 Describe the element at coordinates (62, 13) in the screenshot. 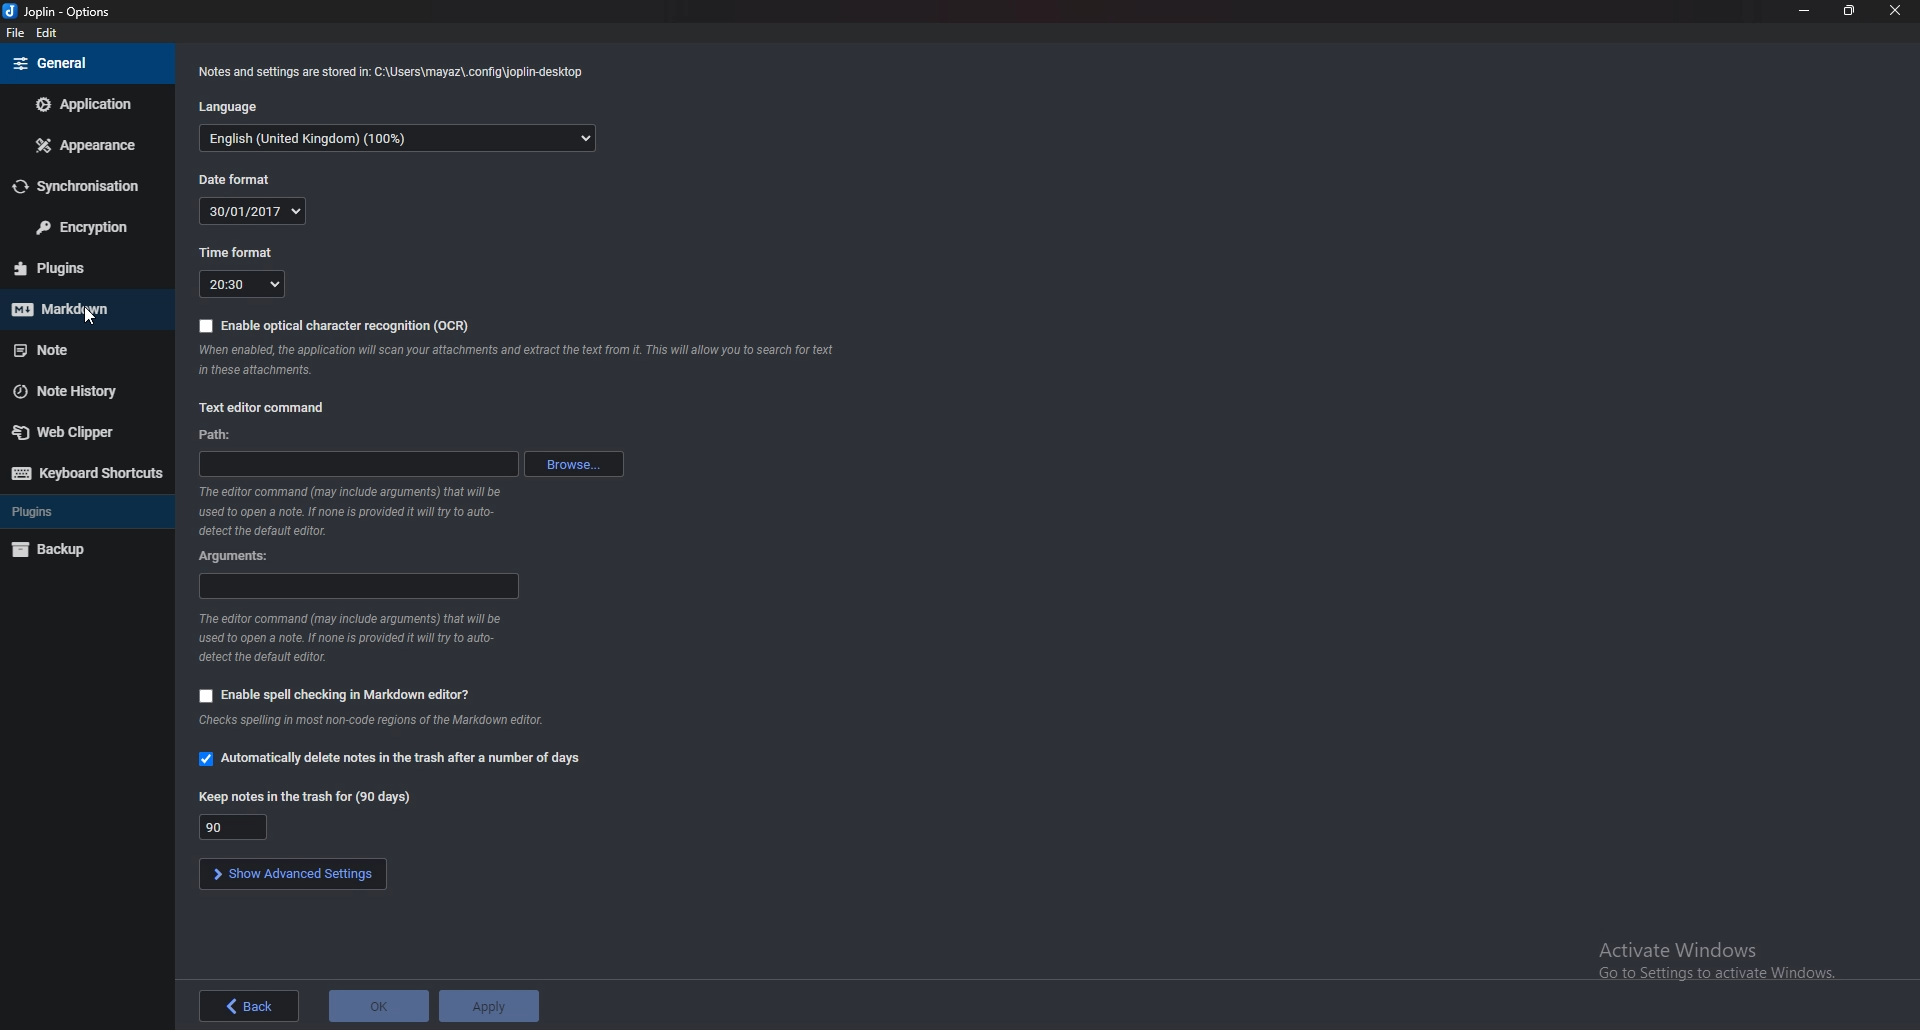

I see `options` at that location.